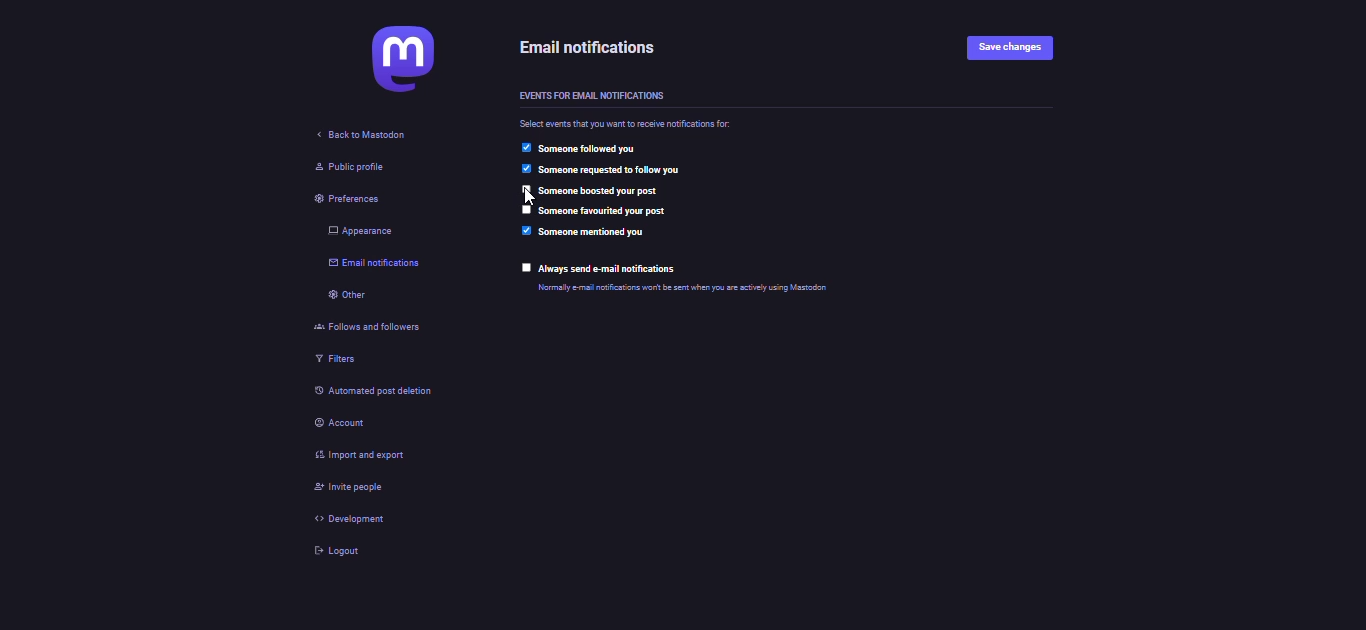 Image resolution: width=1366 pixels, height=630 pixels. I want to click on click to enable, so click(526, 190).